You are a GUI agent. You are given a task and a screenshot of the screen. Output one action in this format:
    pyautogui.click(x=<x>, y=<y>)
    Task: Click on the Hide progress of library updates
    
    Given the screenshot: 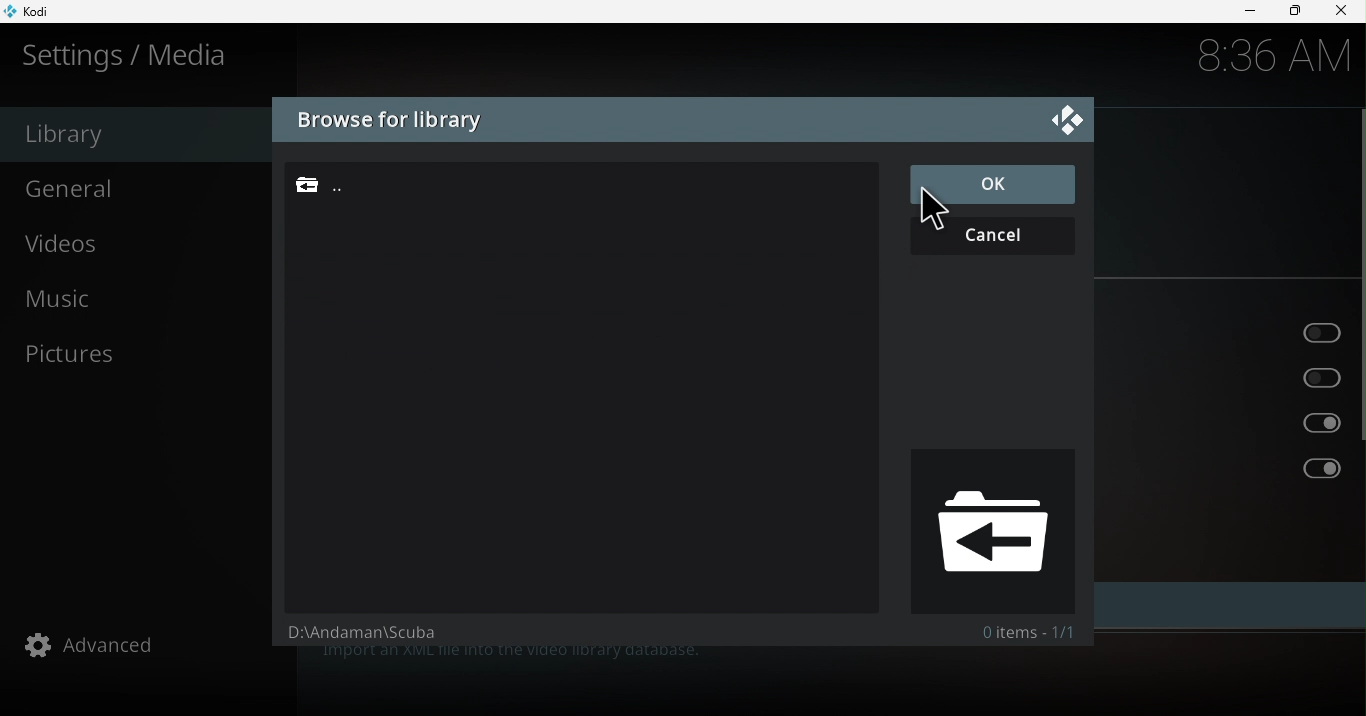 What is the action you would take?
    pyautogui.click(x=1233, y=376)
    